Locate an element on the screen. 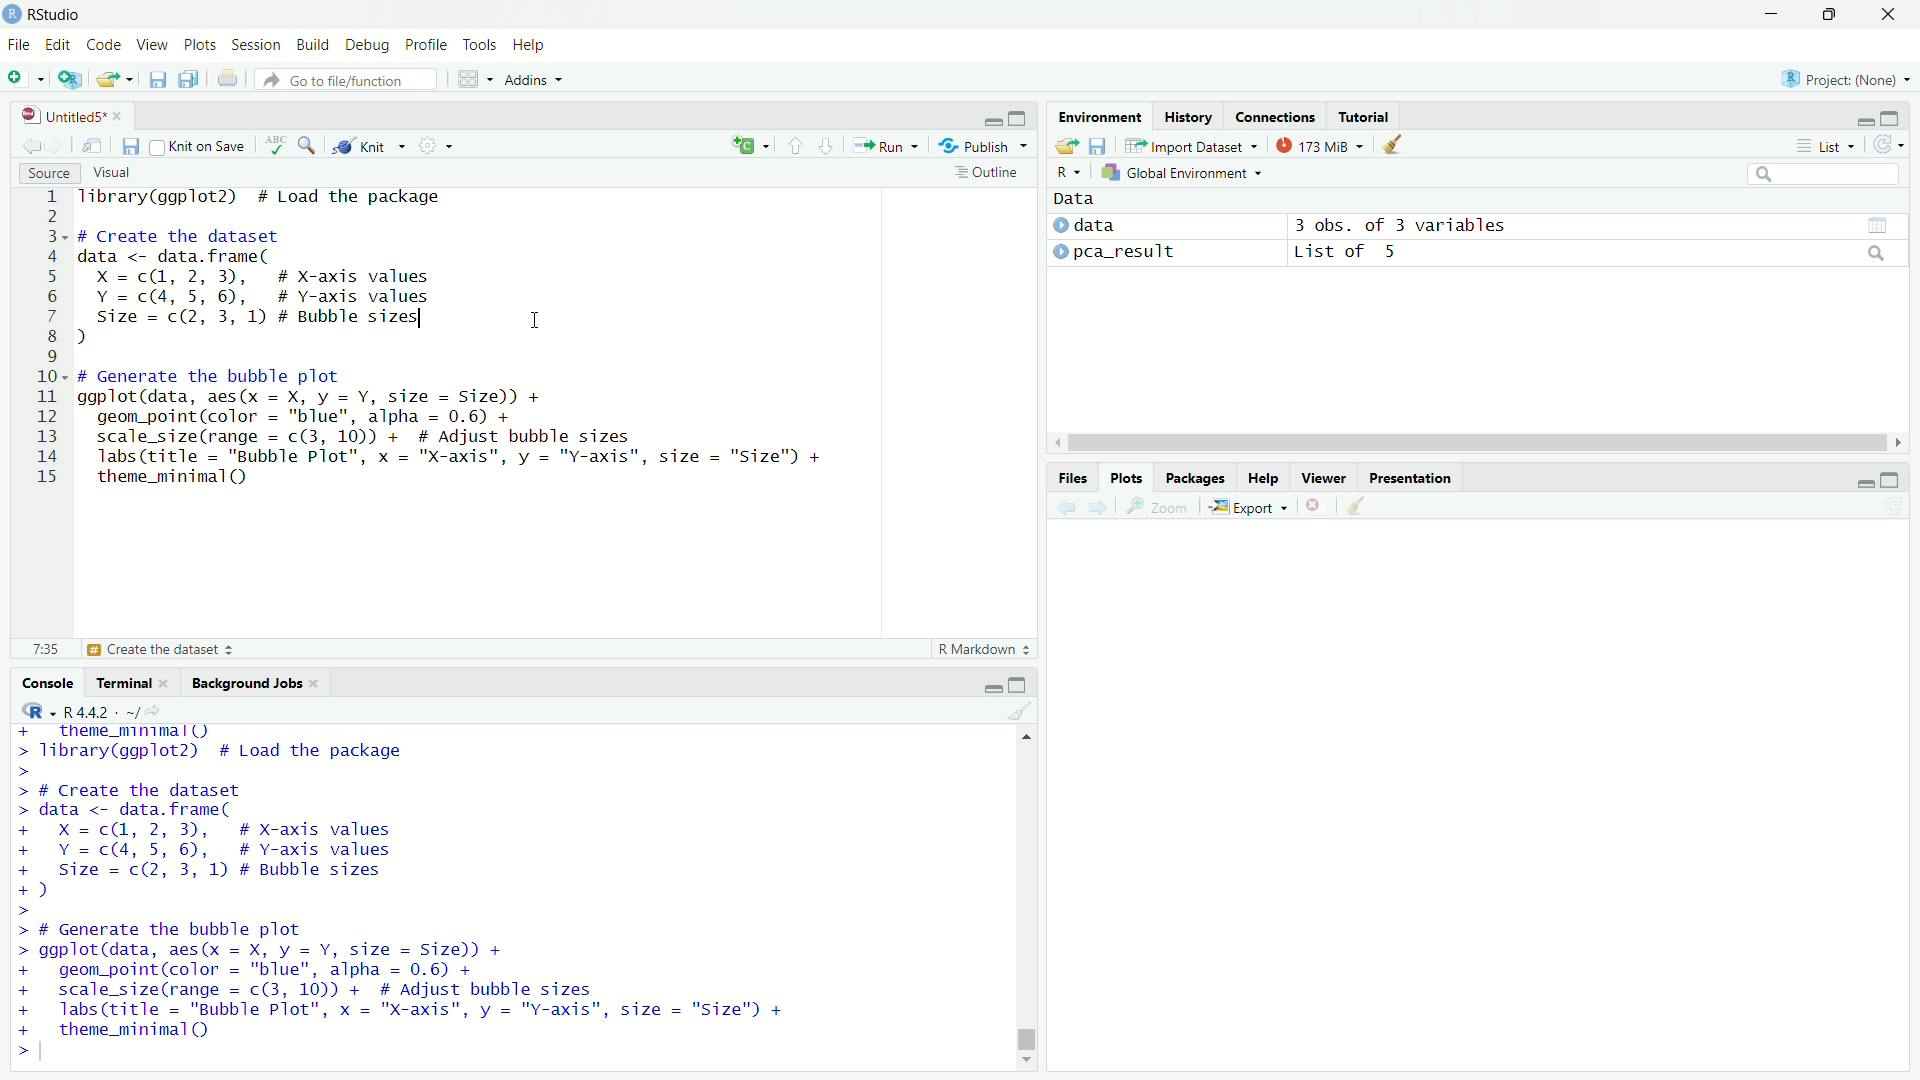 This screenshot has height=1080, width=1920. minimize is located at coordinates (1867, 116).